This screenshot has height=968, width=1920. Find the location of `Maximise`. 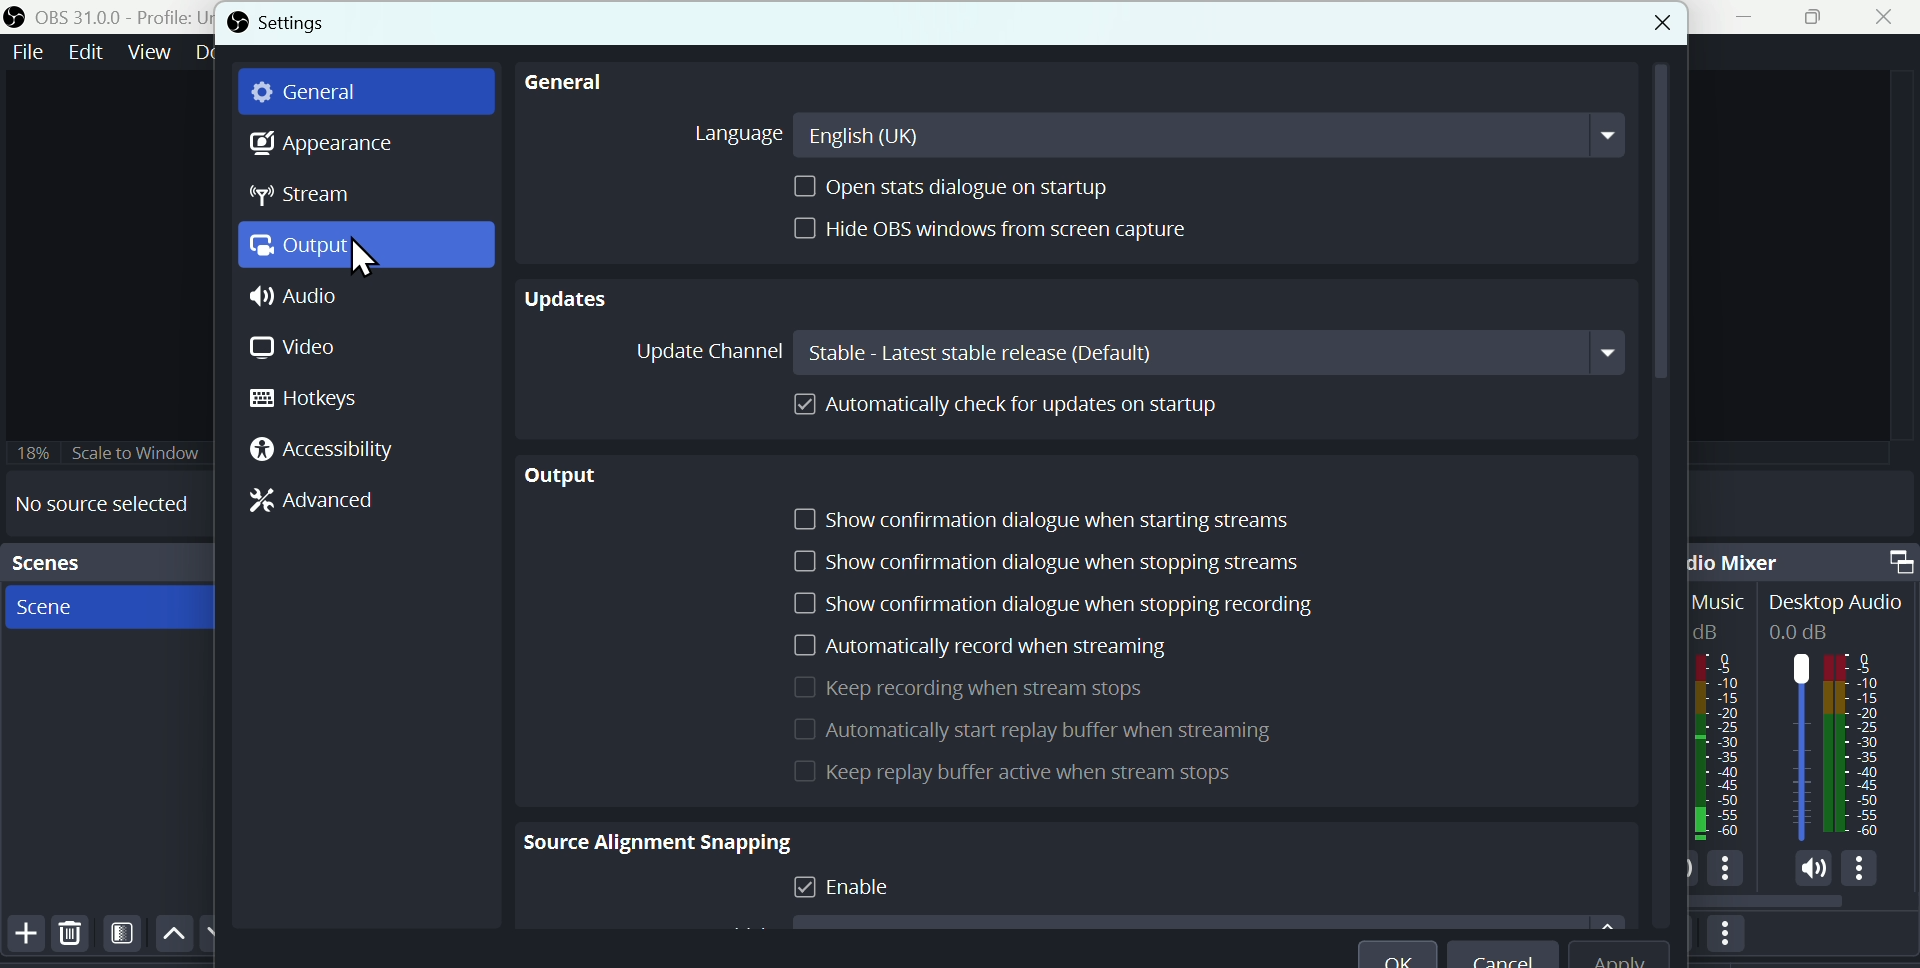

Maximise is located at coordinates (1819, 20).